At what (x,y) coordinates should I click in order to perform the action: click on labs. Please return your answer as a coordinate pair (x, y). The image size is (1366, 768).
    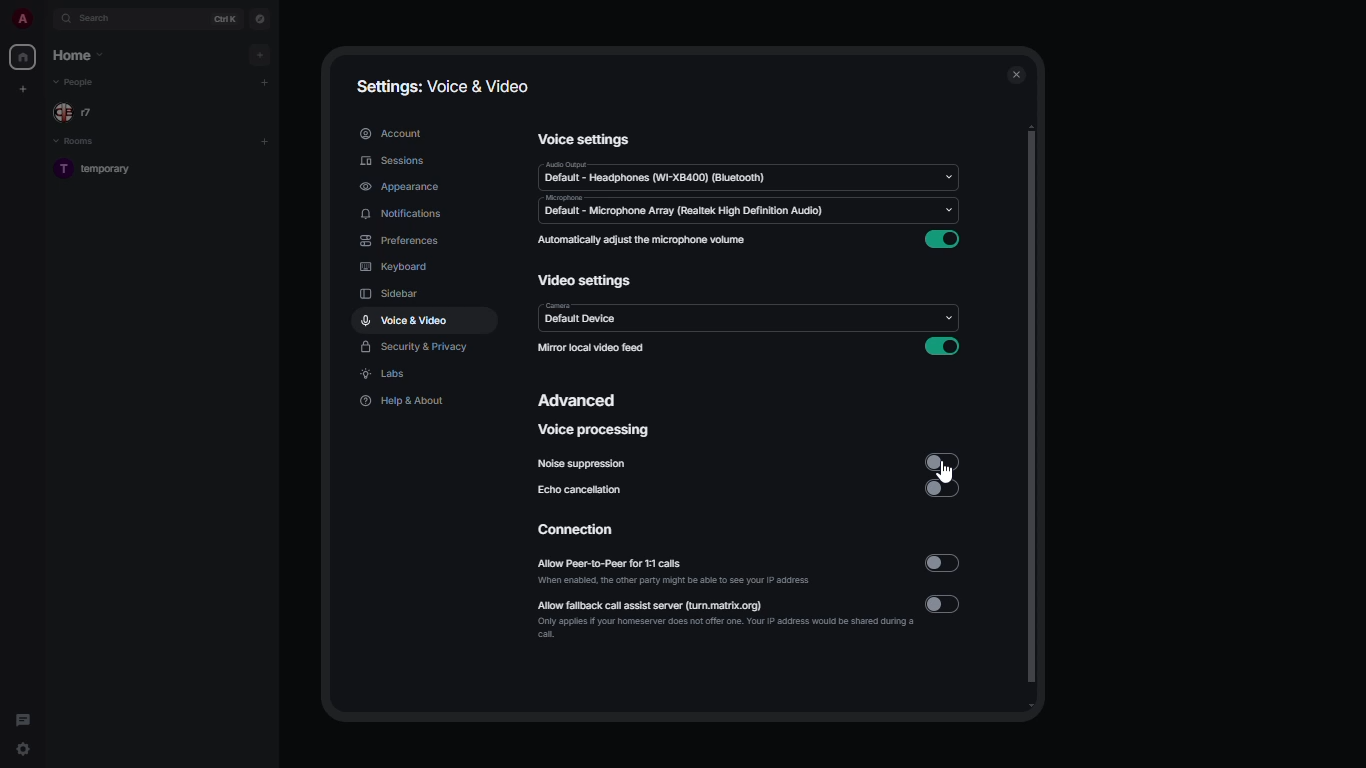
    Looking at the image, I should click on (390, 376).